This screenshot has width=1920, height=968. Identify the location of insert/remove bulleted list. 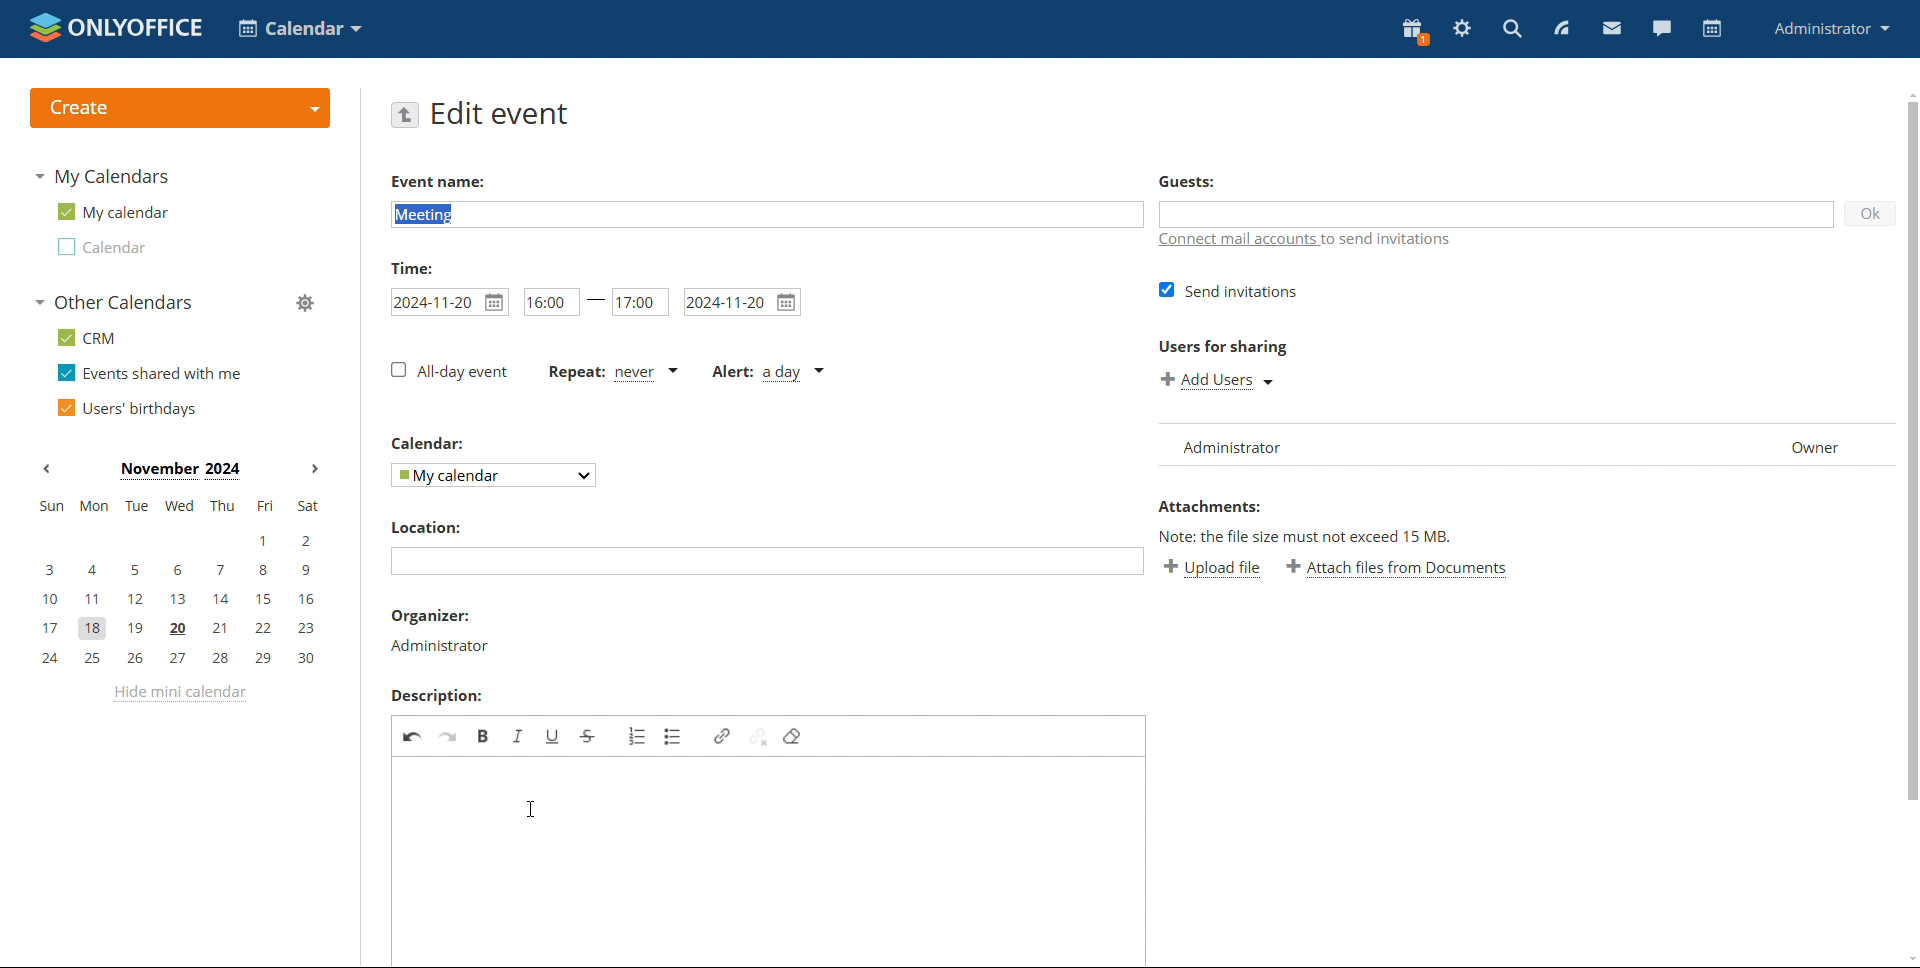
(675, 736).